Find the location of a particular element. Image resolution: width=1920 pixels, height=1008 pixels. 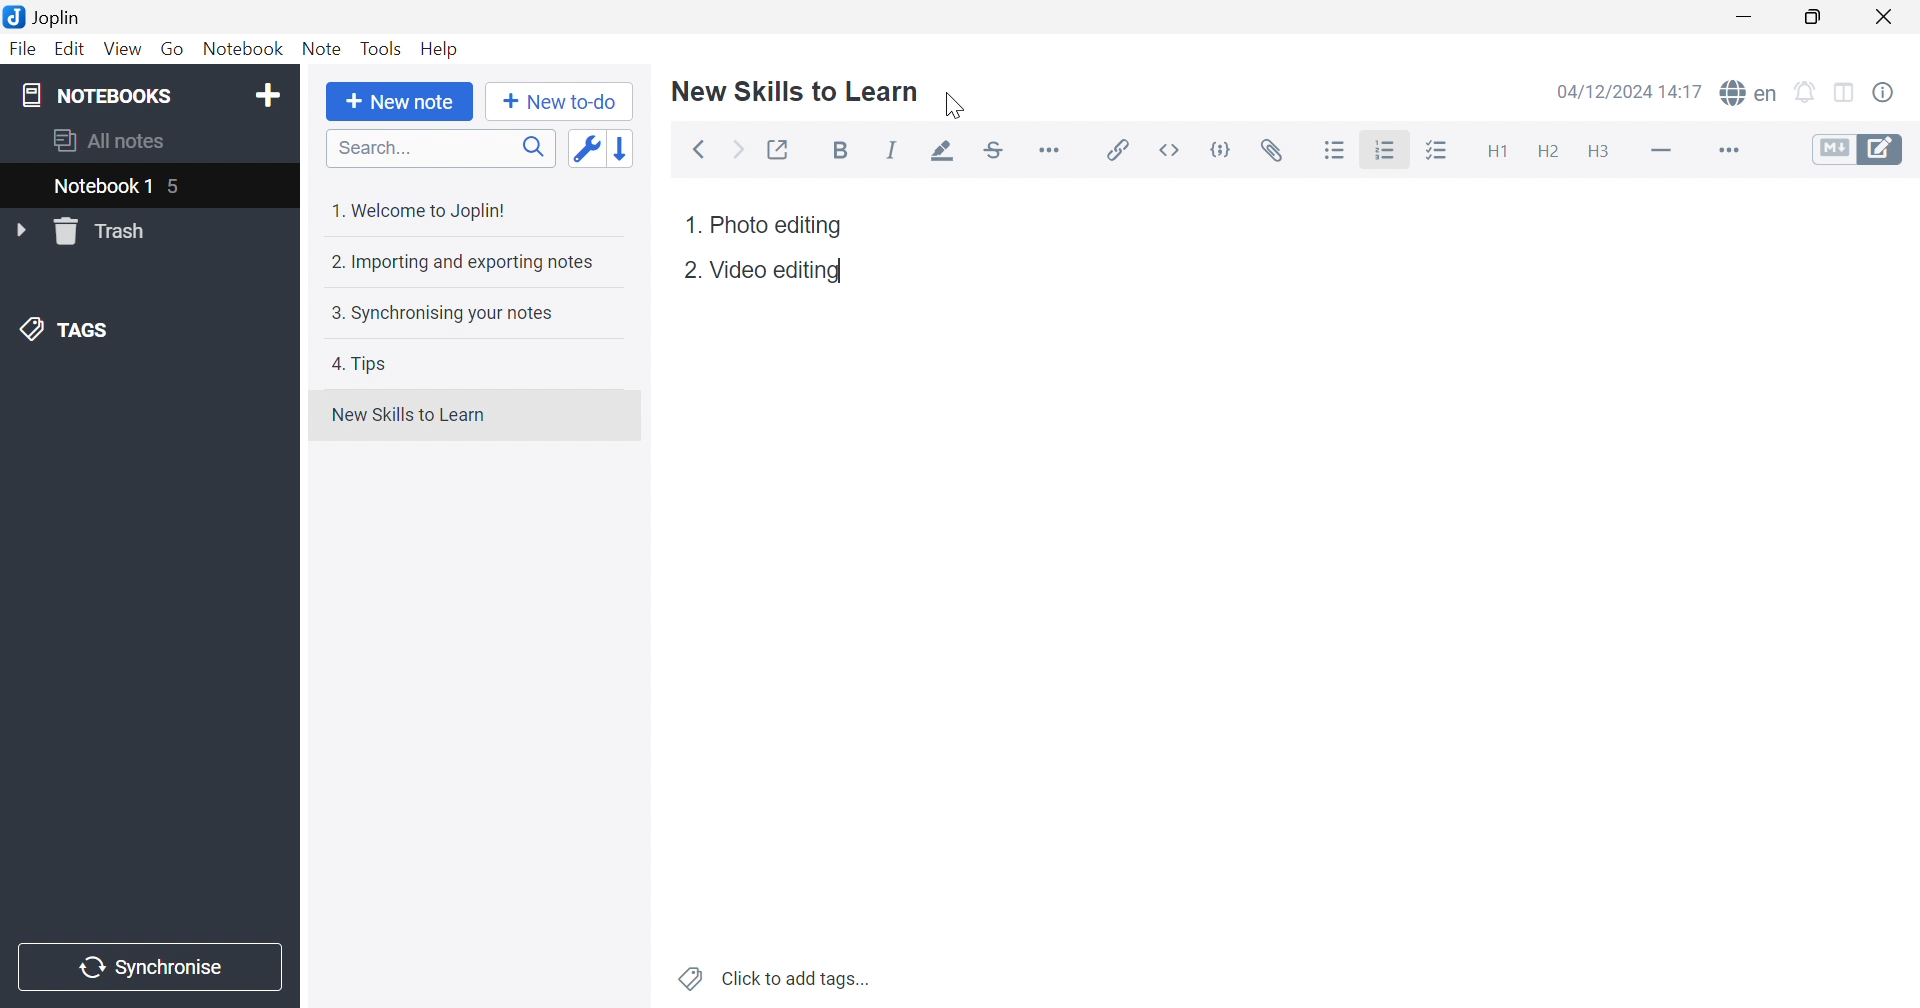

New note is located at coordinates (400, 102).